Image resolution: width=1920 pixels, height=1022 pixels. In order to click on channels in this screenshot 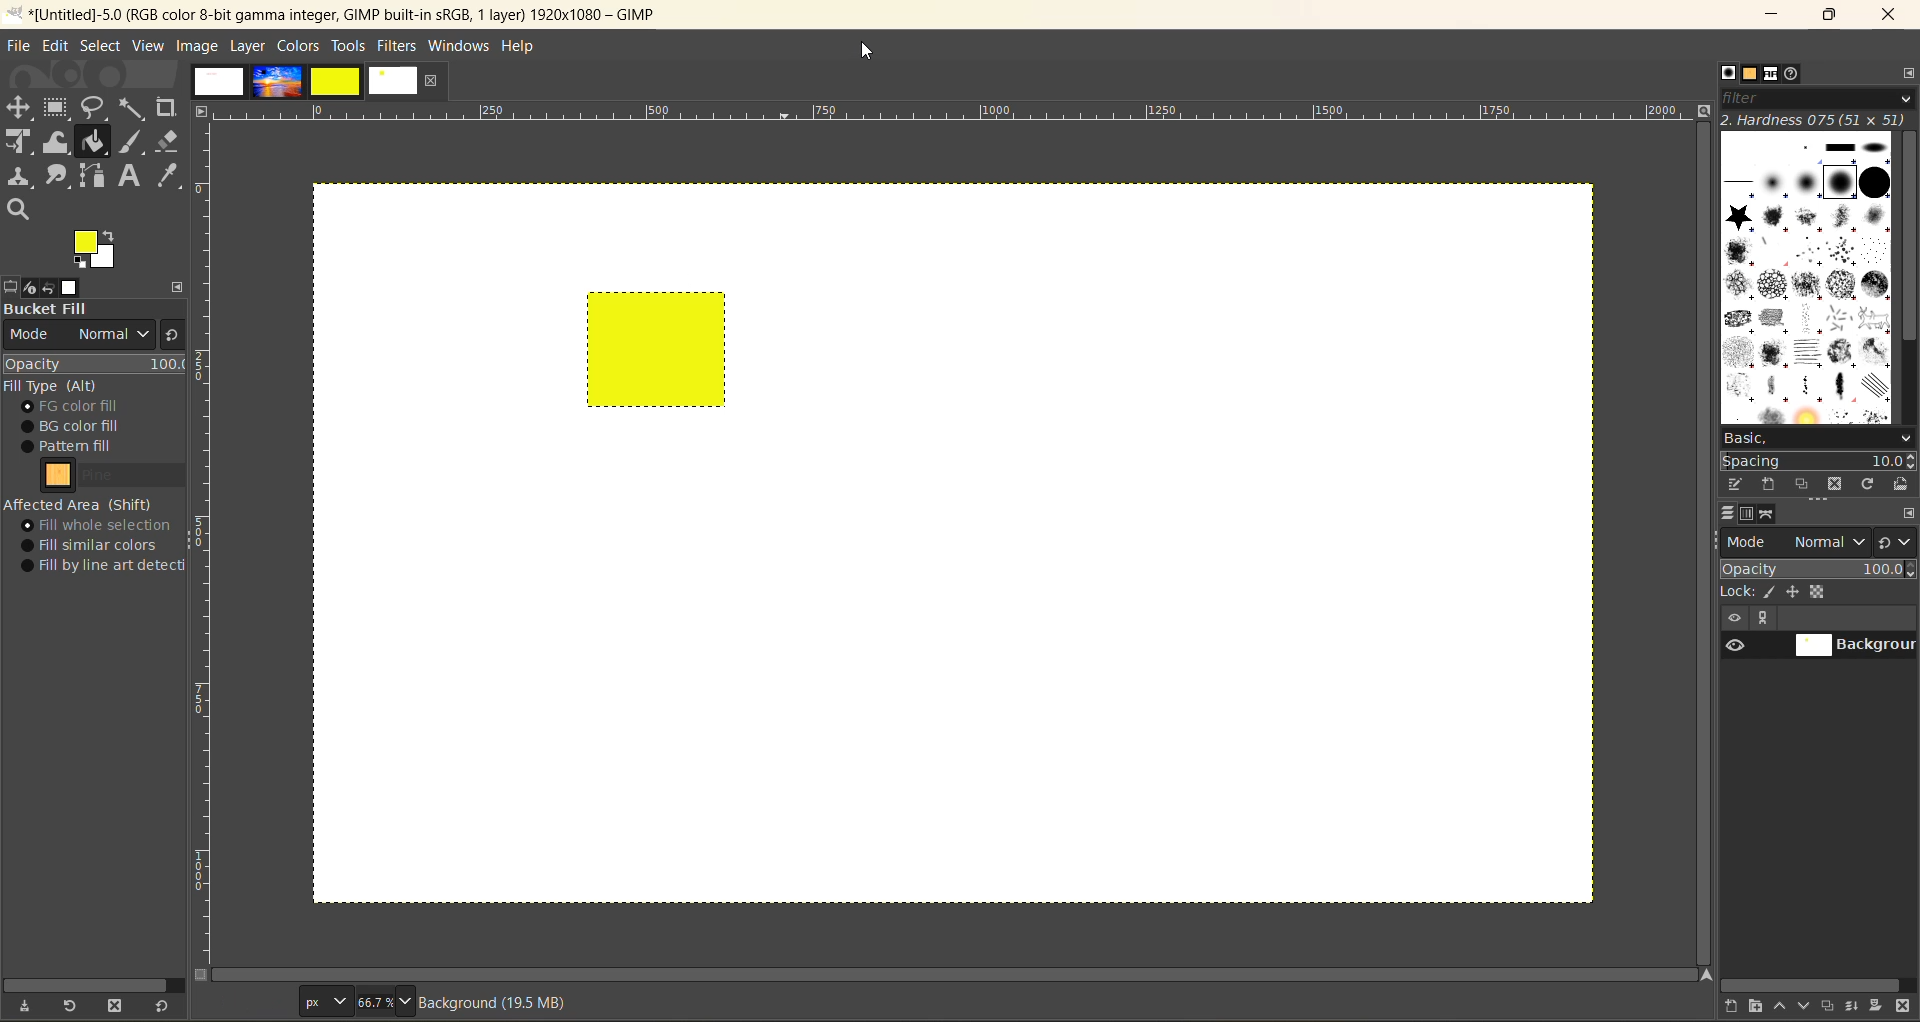, I will do `click(1747, 518)`.